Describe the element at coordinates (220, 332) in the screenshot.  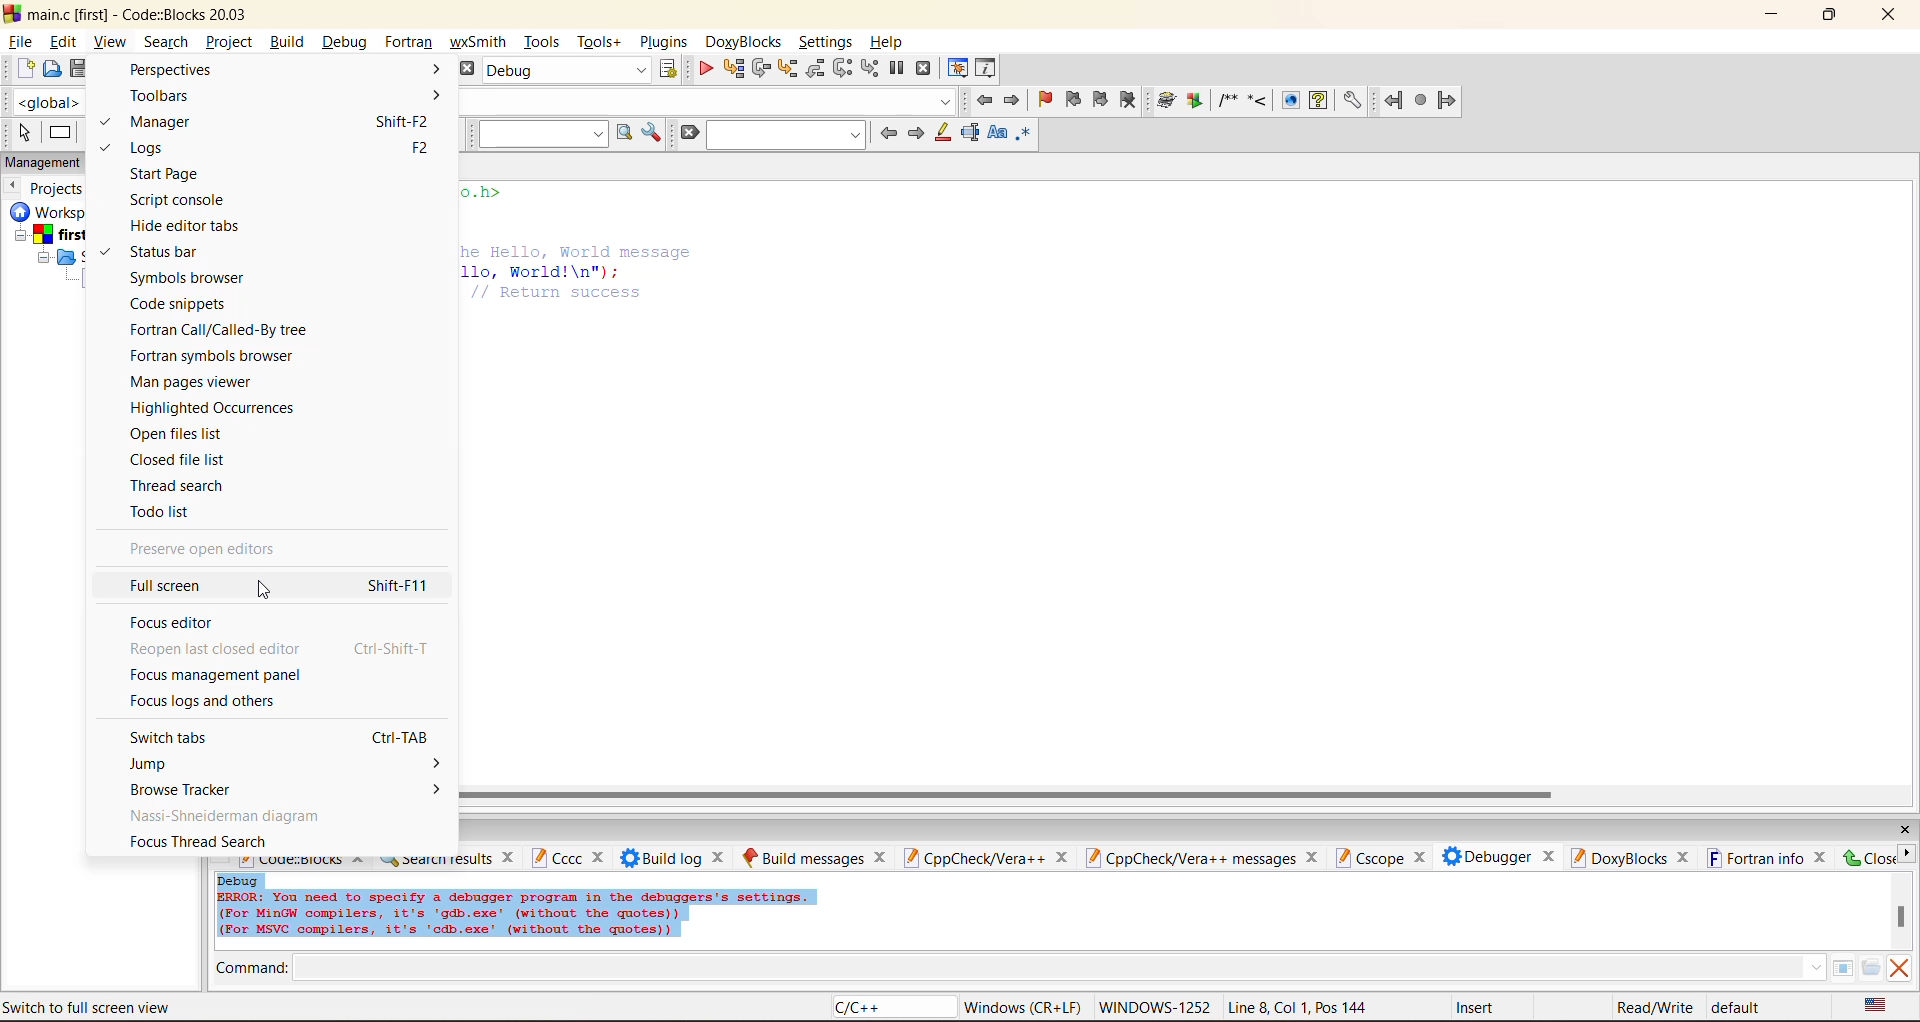
I see `fortran call/called-by tree` at that location.